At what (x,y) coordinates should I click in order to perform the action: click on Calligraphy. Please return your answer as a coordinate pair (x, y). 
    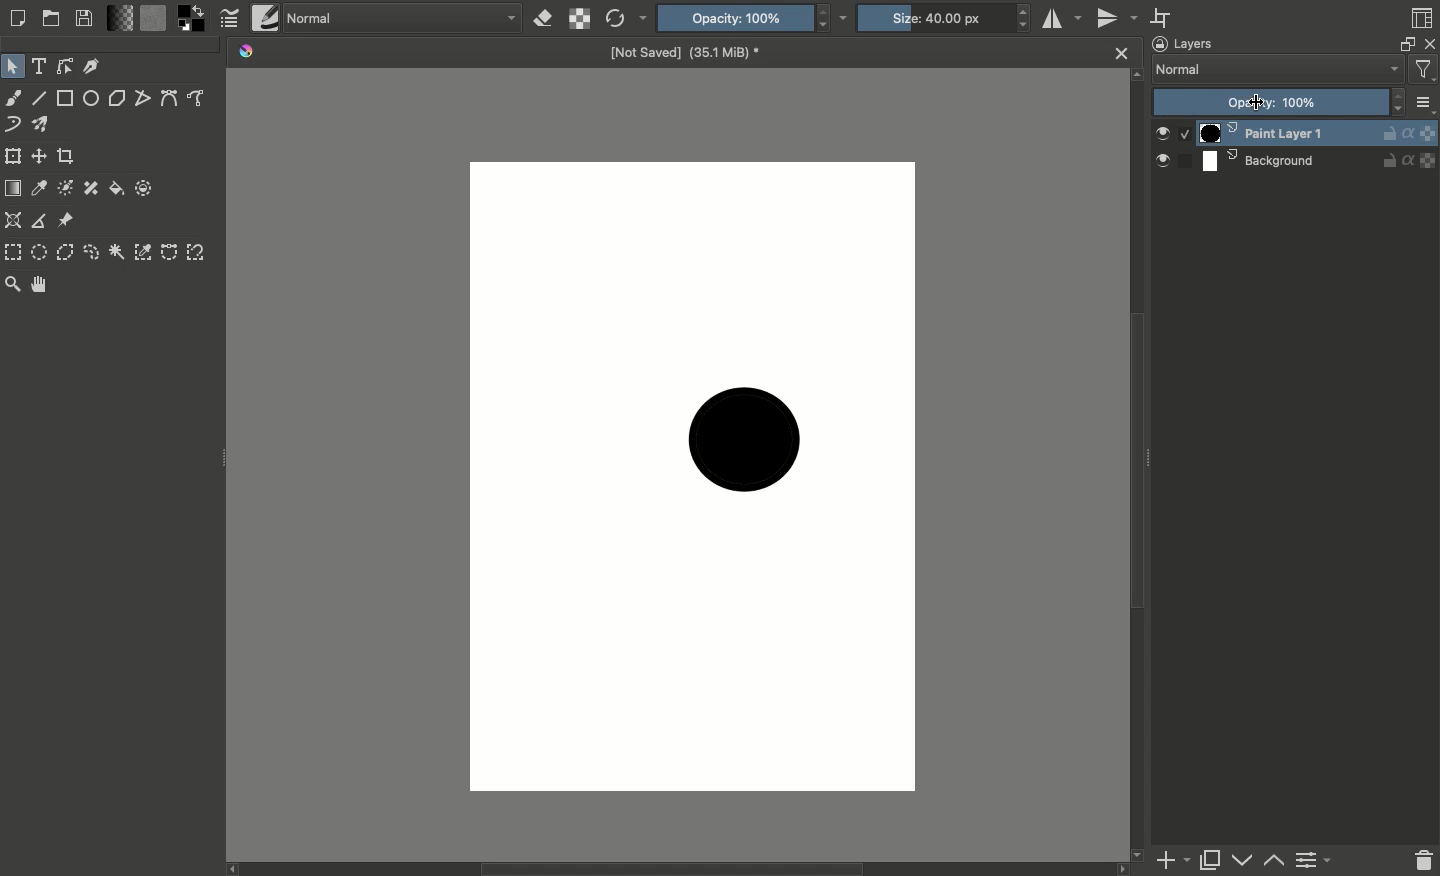
    Looking at the image, I should click on (94, 66).